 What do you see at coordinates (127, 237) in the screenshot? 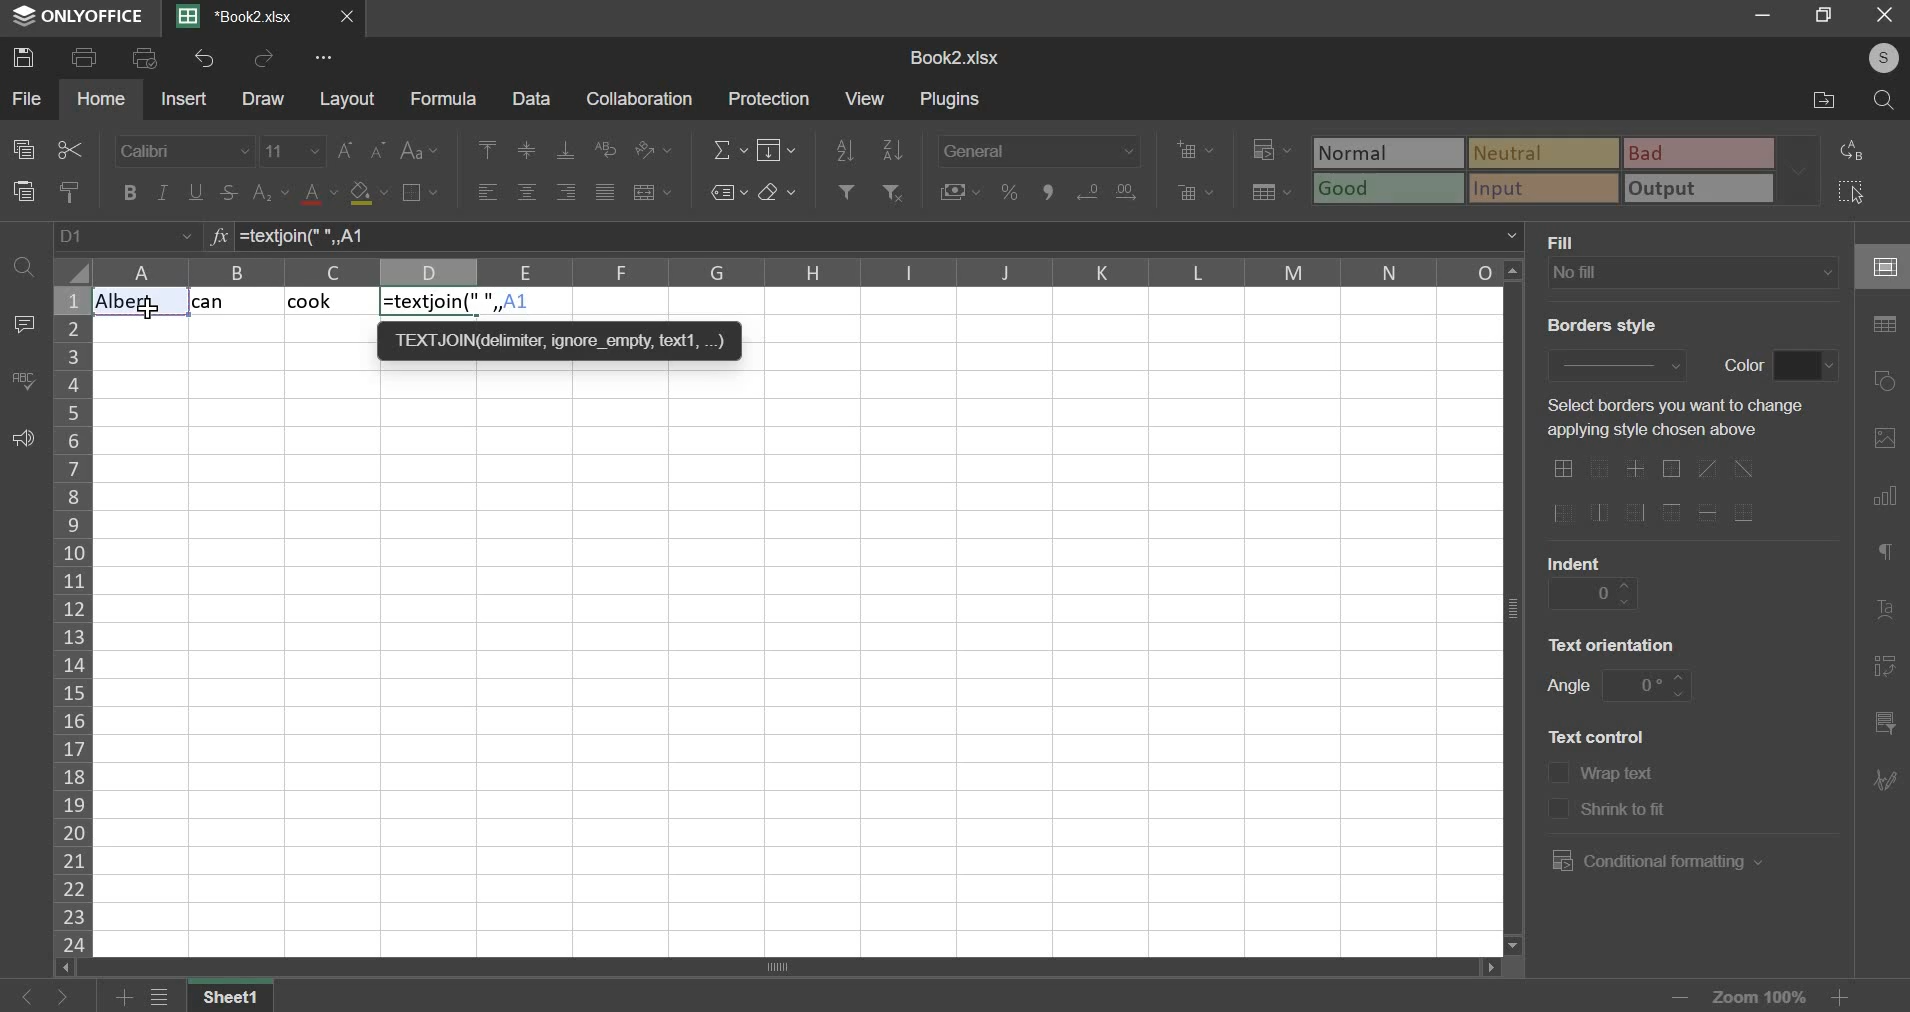
I see `cell name` at bounding box center [127, 237].